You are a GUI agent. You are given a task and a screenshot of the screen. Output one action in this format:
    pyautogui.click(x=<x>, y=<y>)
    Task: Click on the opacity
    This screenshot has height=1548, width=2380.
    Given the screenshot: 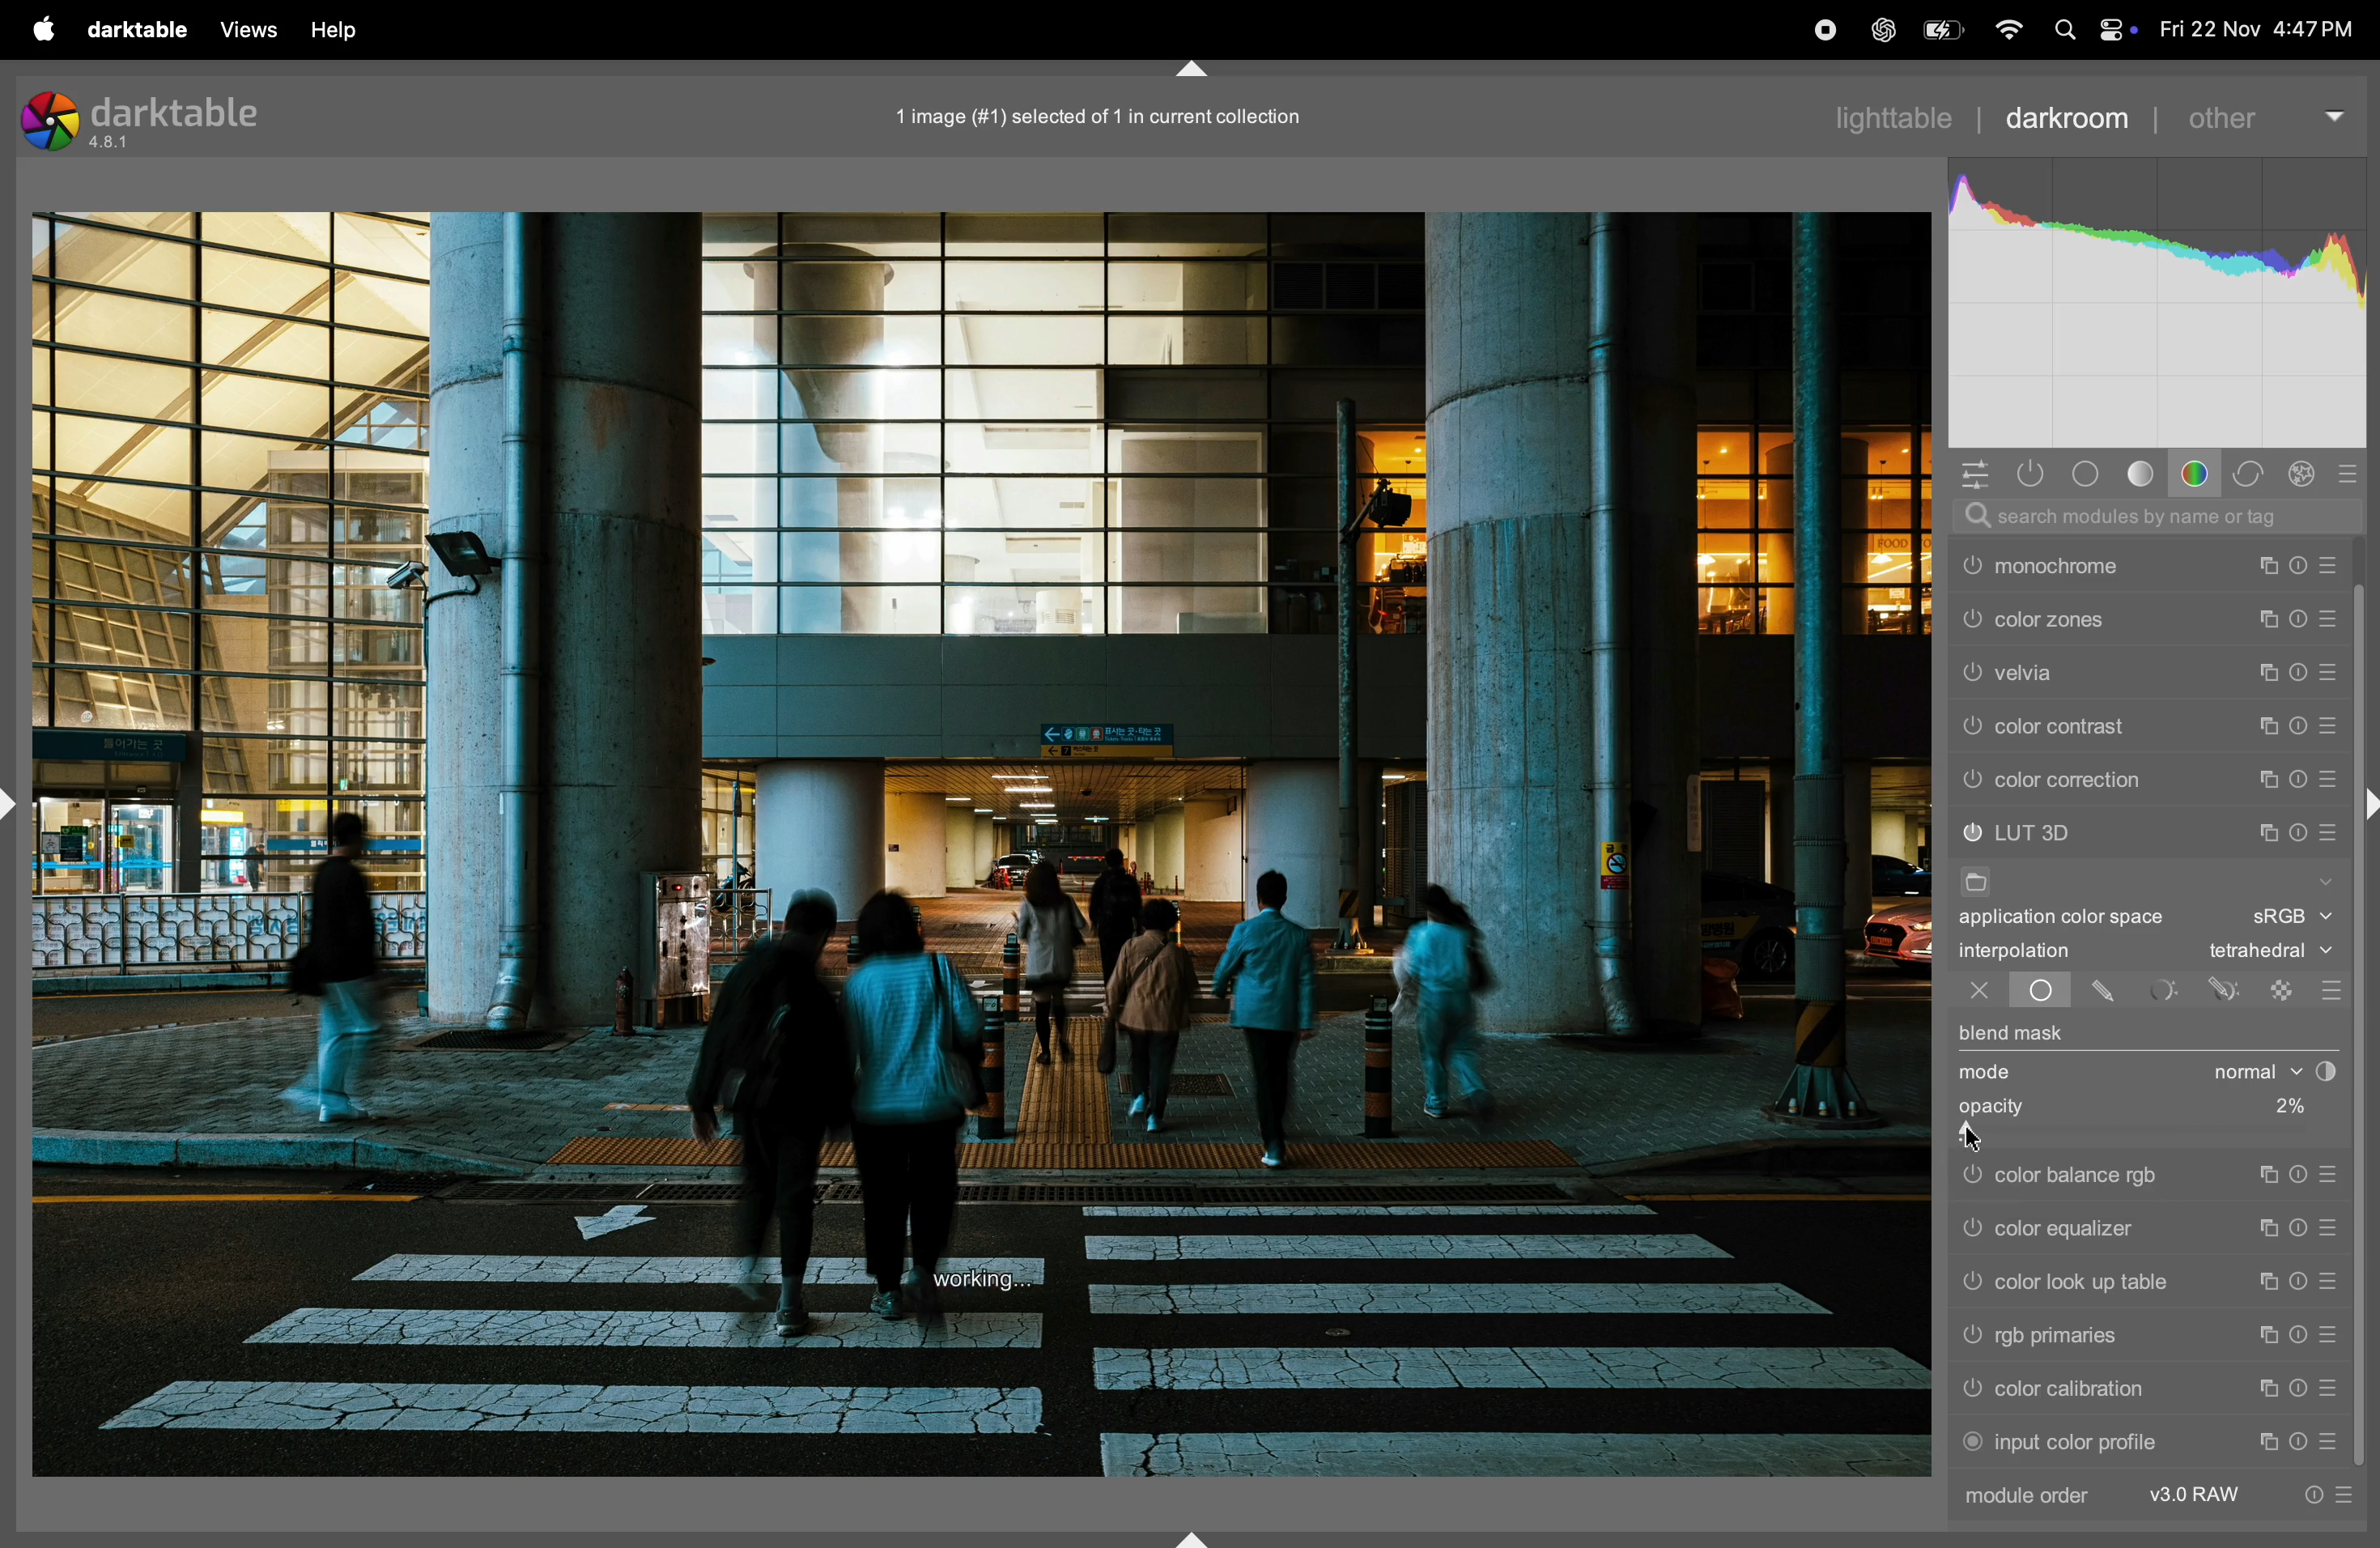 What is the action you would take?
    pyautogui.click(x=1998, y=1106)
    